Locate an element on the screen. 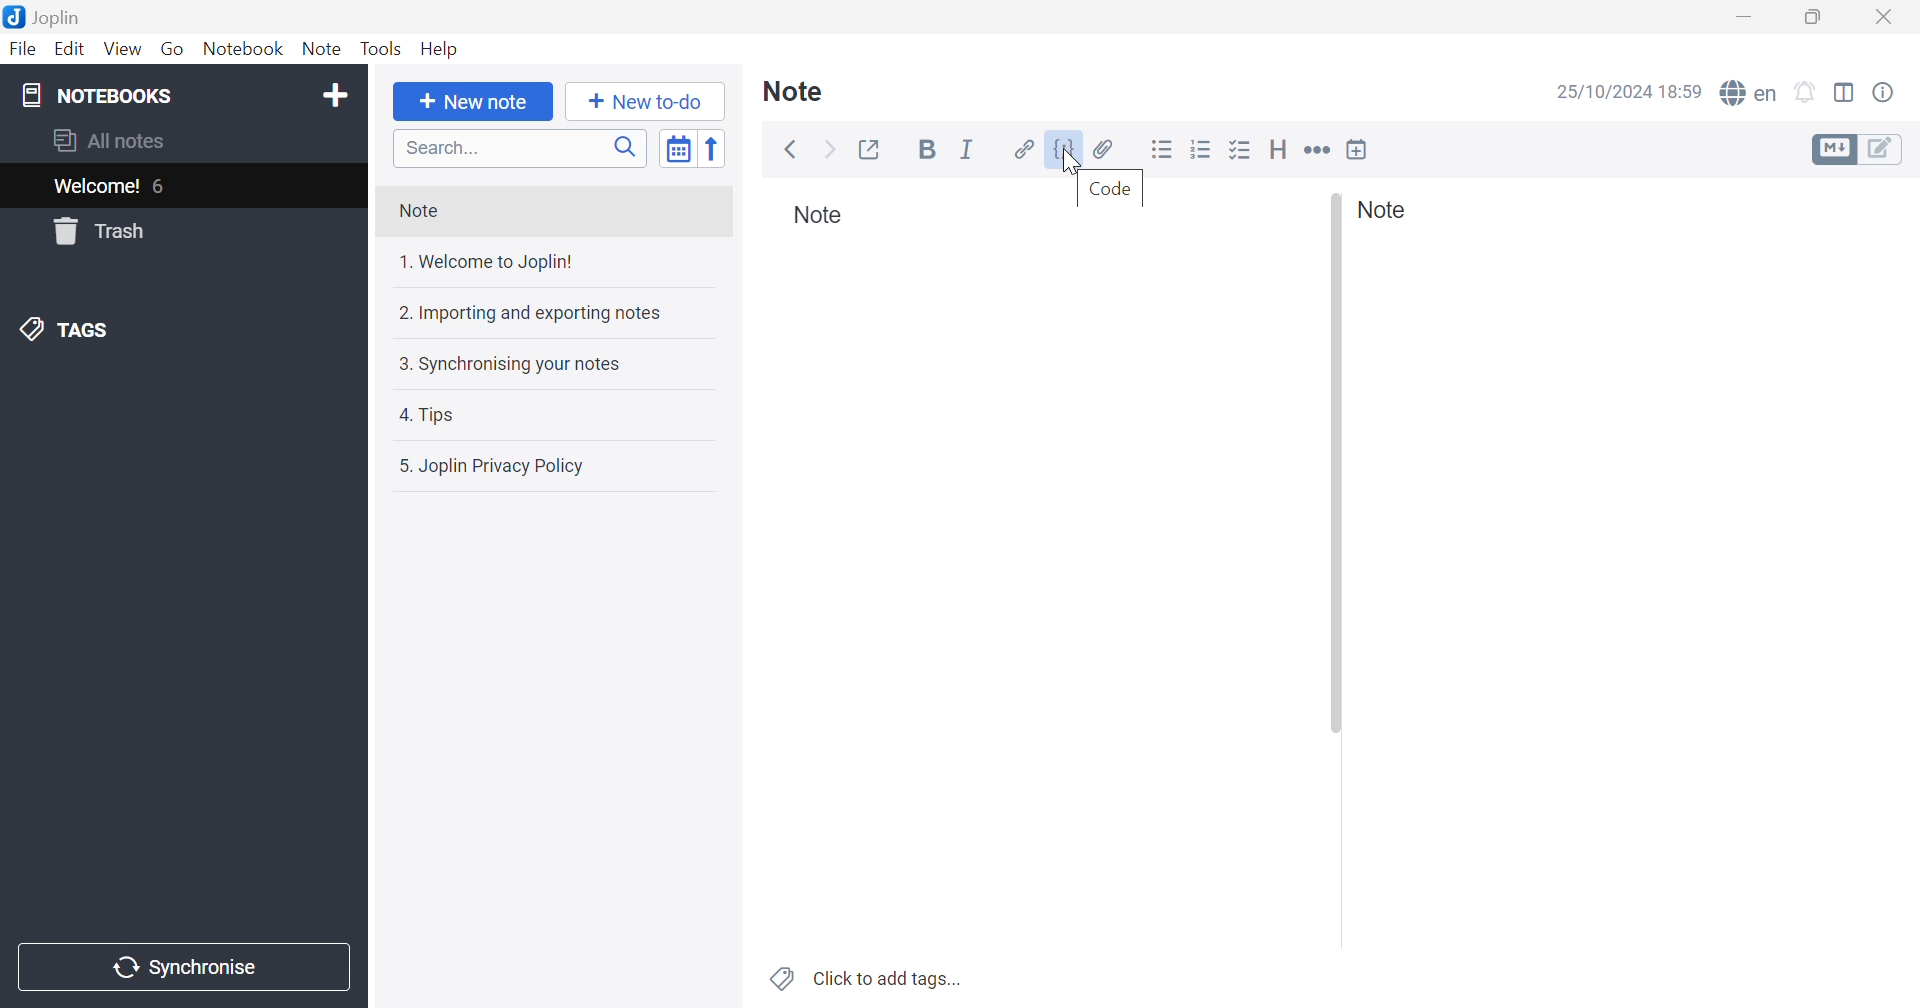 This screenshot has height=1008, width=1920. Checkbox is located at coordinates (1239, 150).